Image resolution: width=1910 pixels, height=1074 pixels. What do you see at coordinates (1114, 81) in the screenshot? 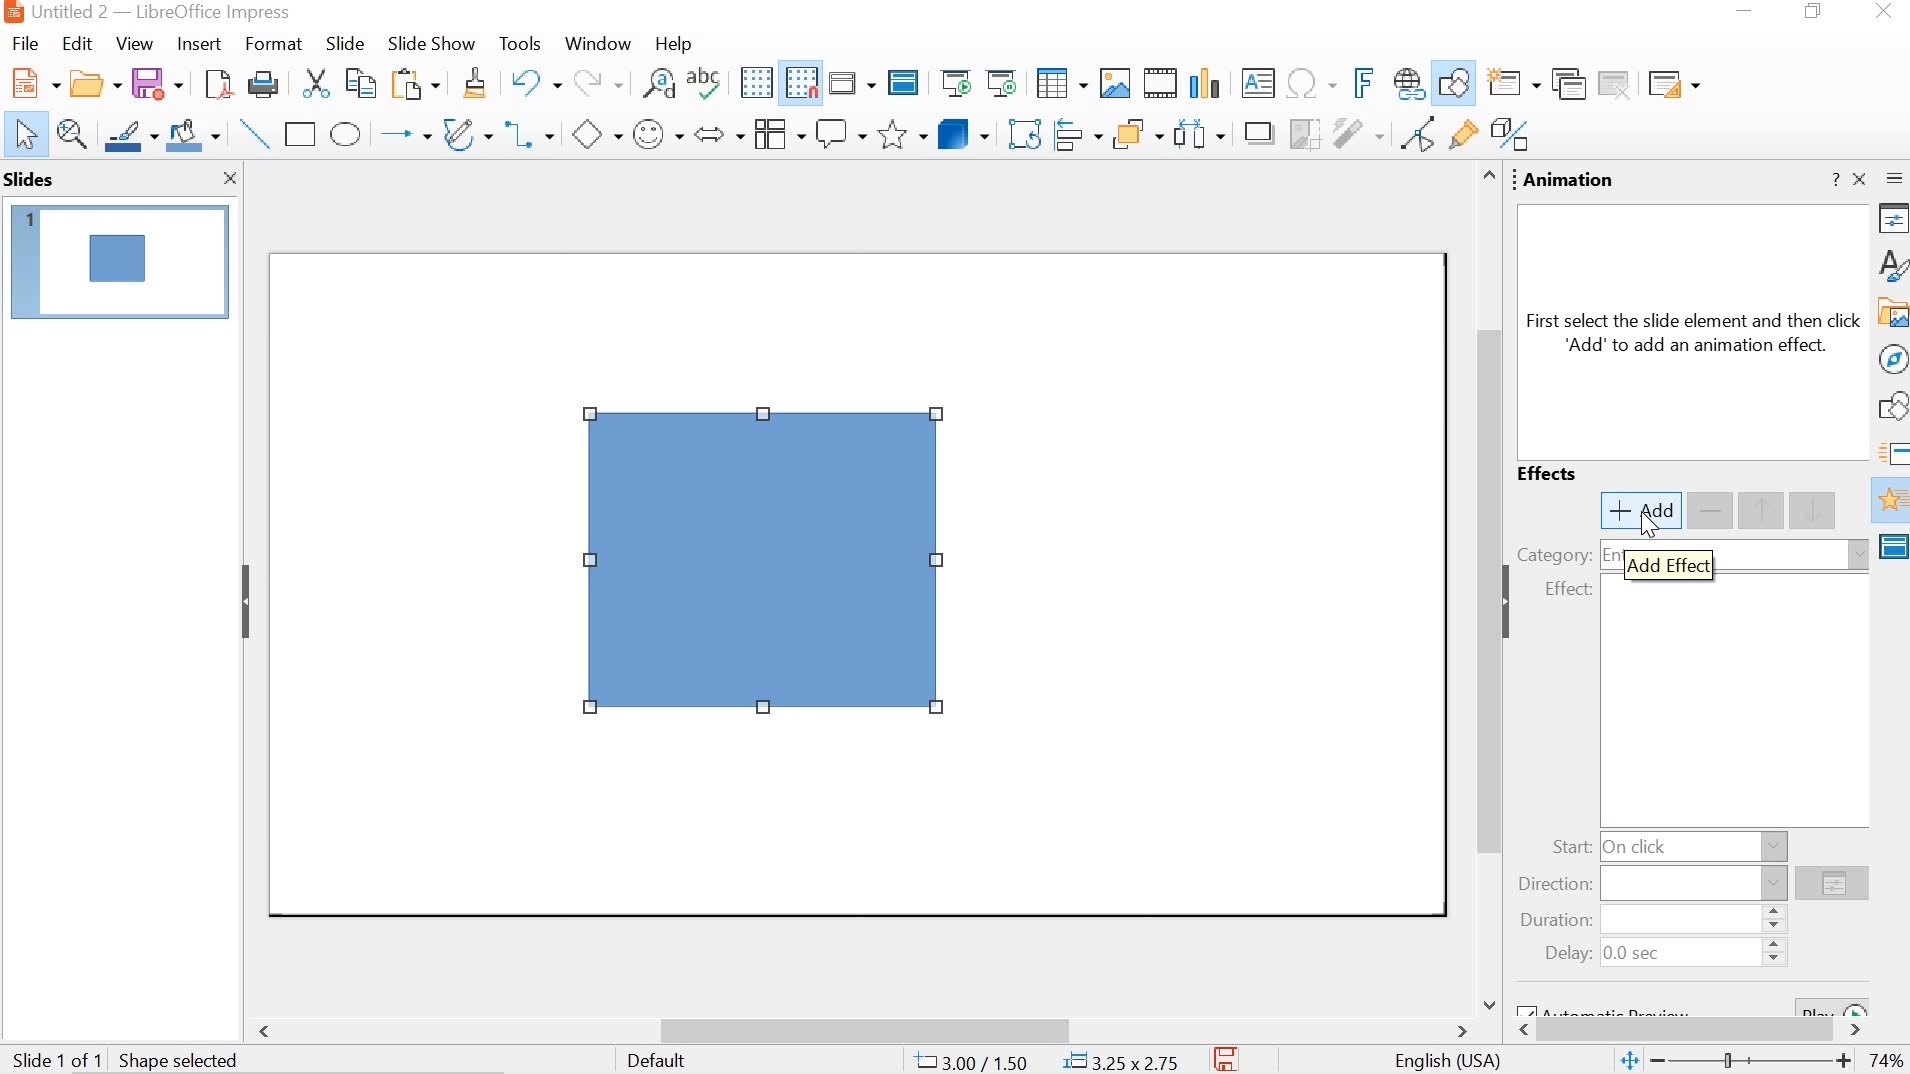
I see `insert image` at bounding box center [1114, 81].